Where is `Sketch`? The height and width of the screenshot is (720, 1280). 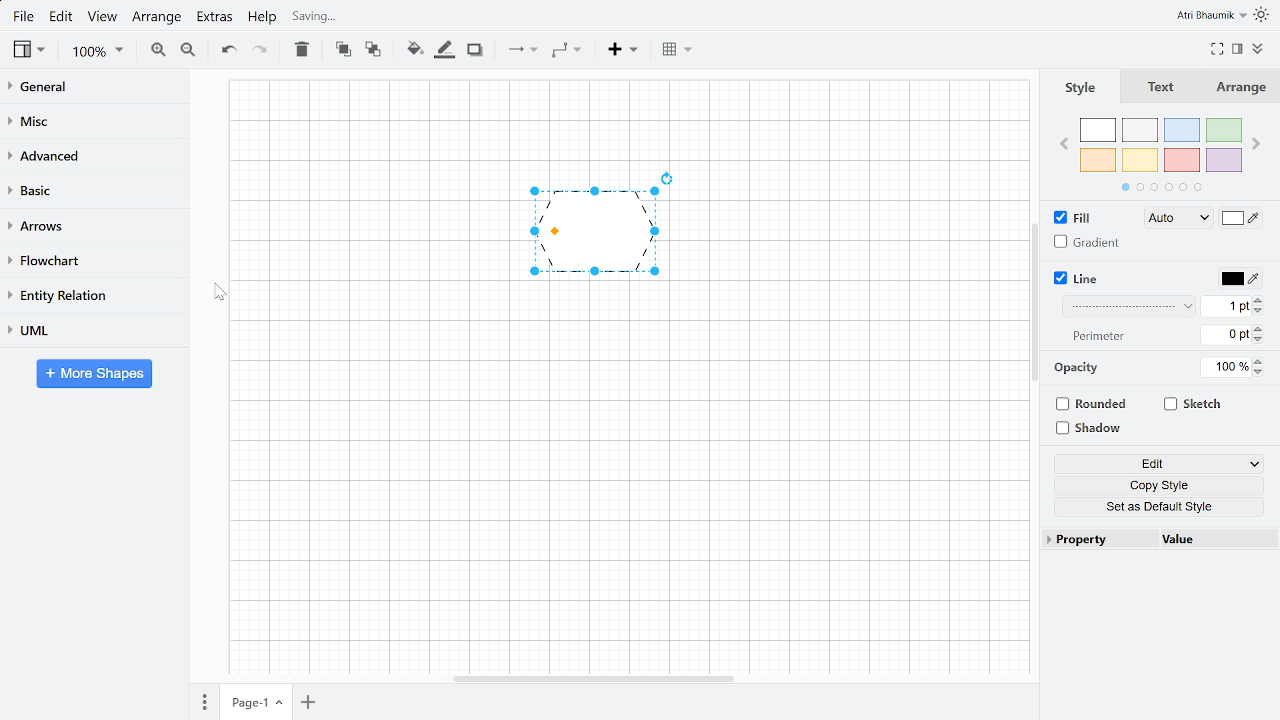 Sketch is located at coordinates (1193, 404).